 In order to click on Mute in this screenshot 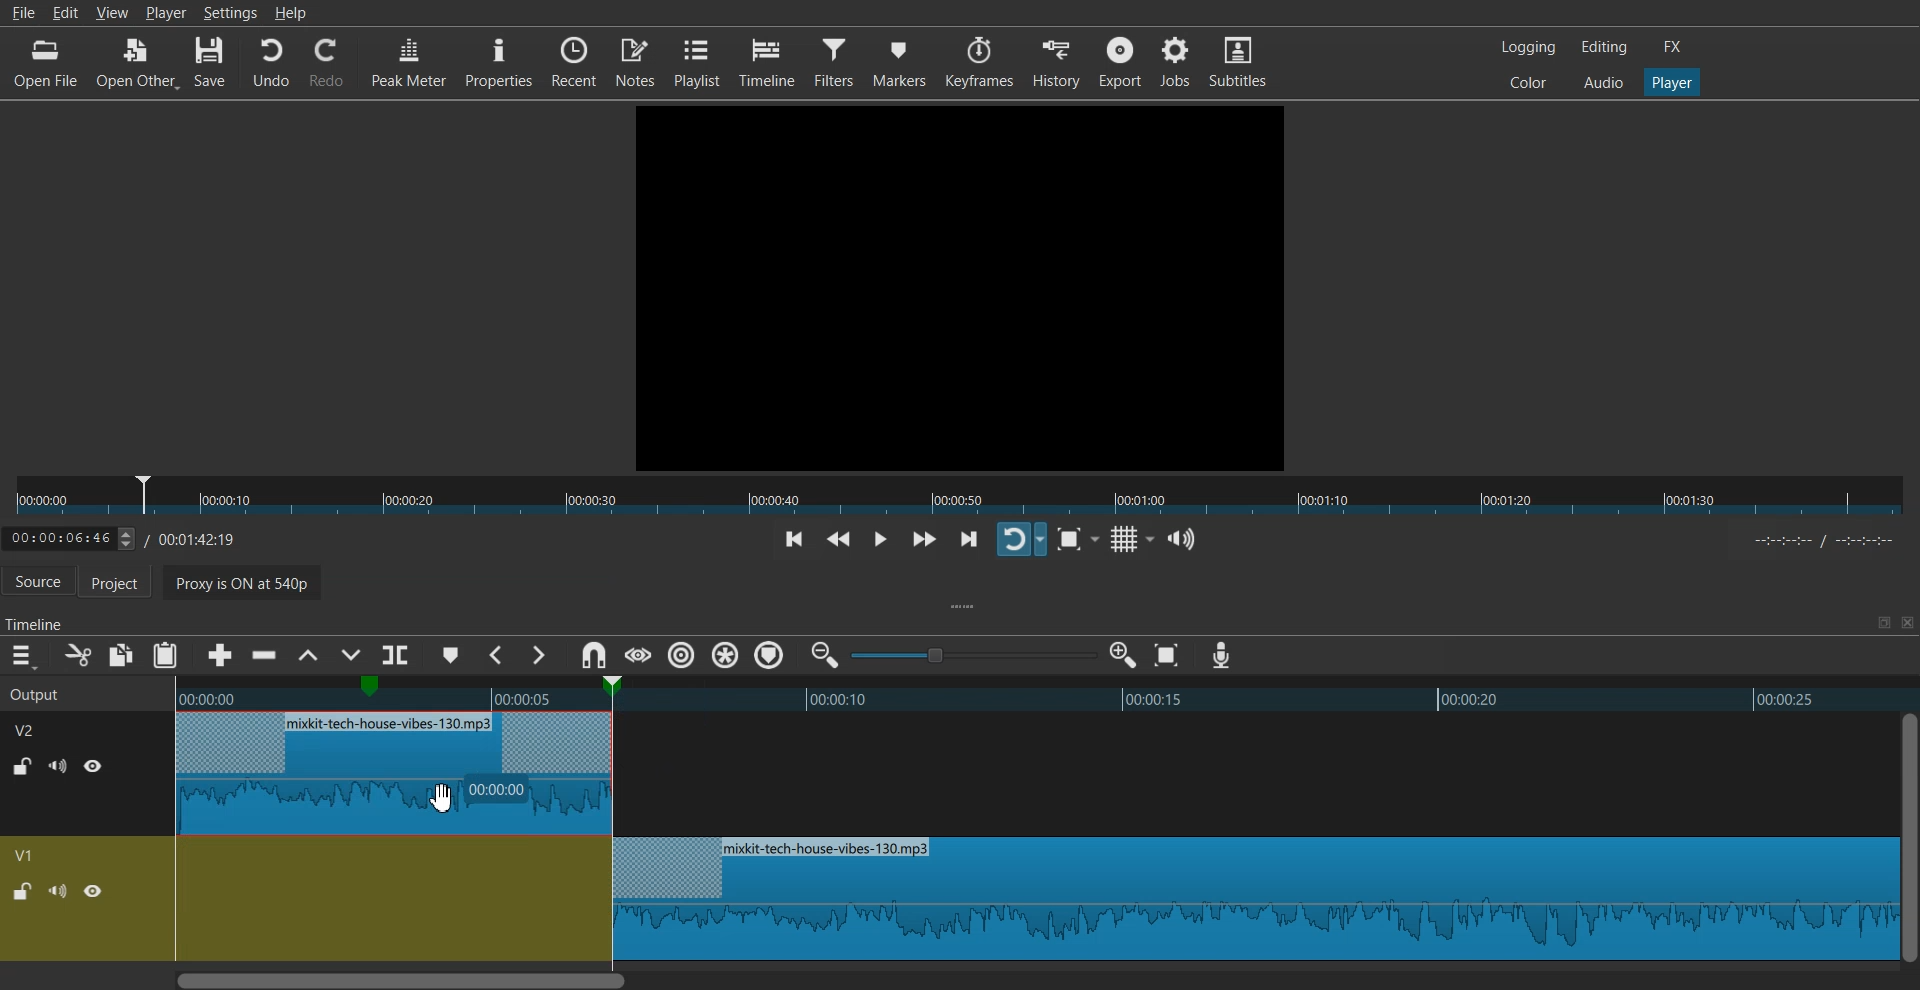, I will do `click(58, 890)`.